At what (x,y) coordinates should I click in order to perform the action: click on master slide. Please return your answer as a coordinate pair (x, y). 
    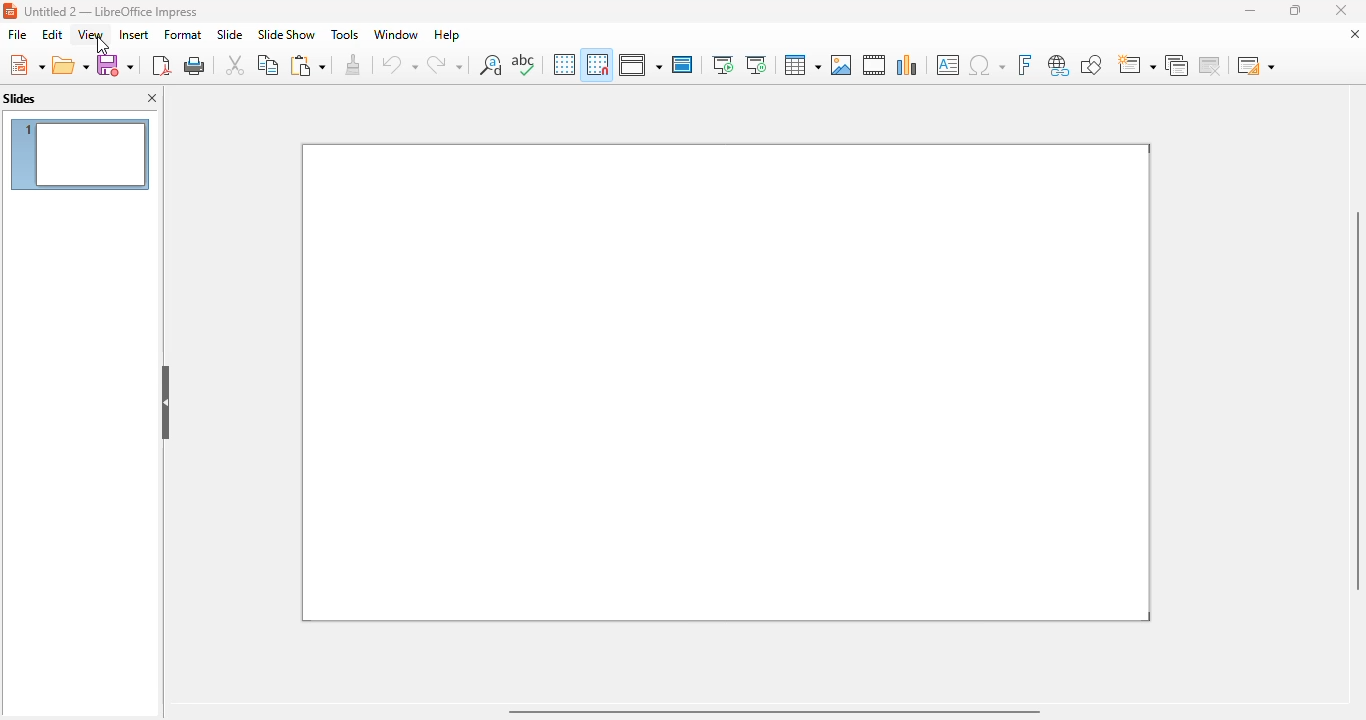
    Looking at the image, I should click on (683, 64).